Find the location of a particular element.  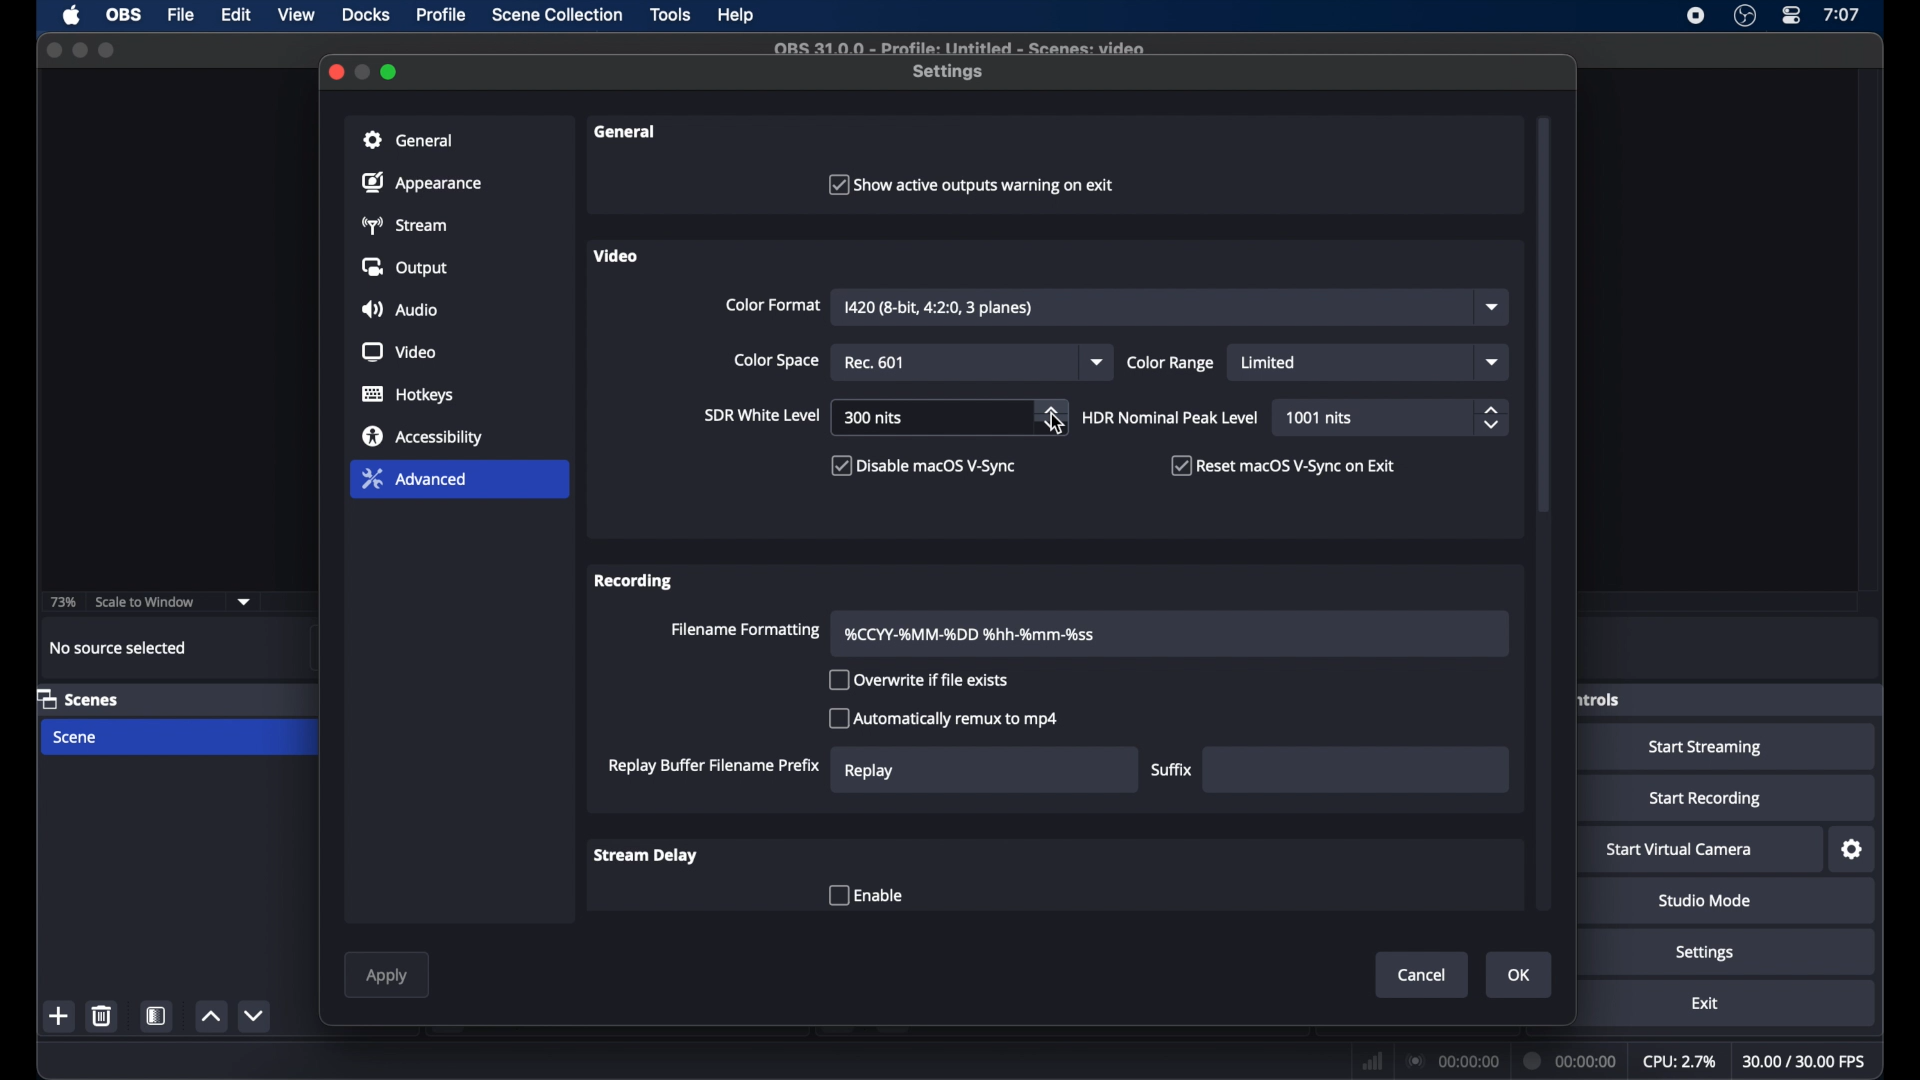

close is located at coordinates (53, 50).